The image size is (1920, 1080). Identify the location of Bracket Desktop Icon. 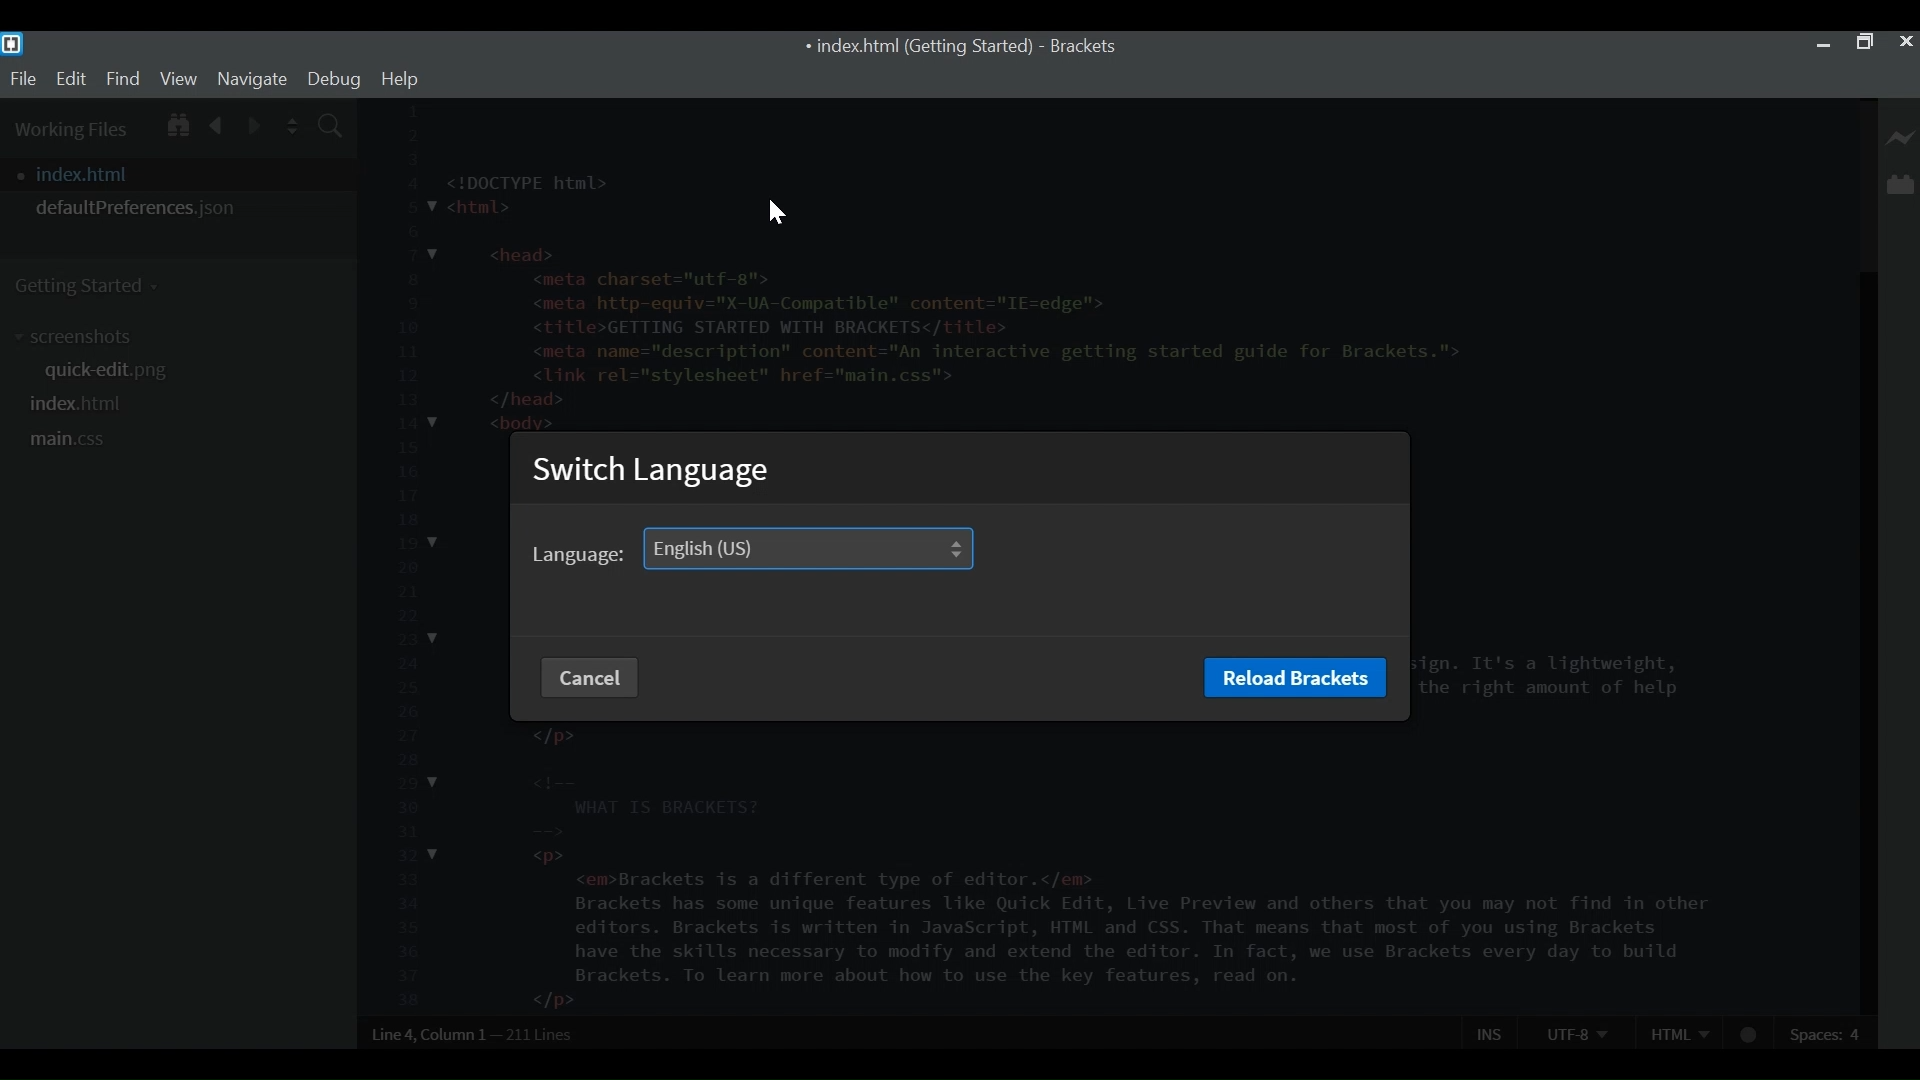
(12, 44).